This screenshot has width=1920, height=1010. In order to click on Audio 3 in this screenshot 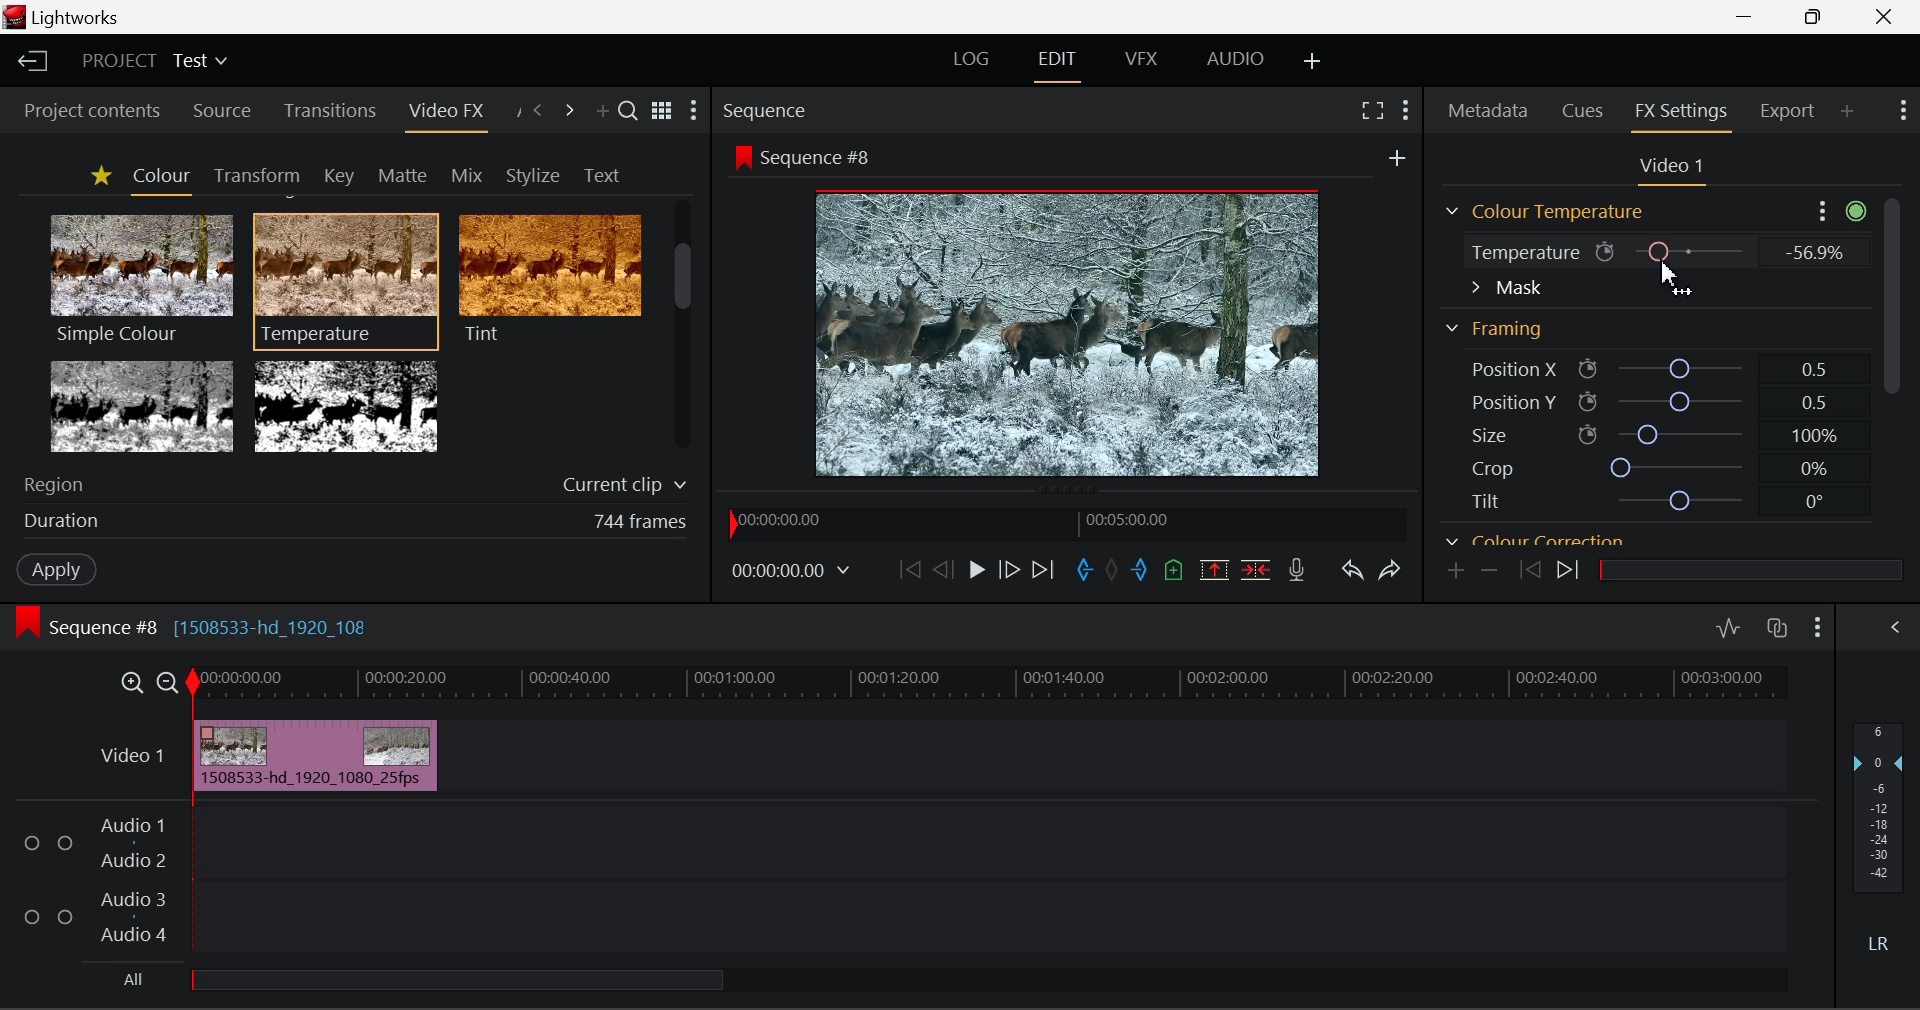, I will do `click(130, 900)`.